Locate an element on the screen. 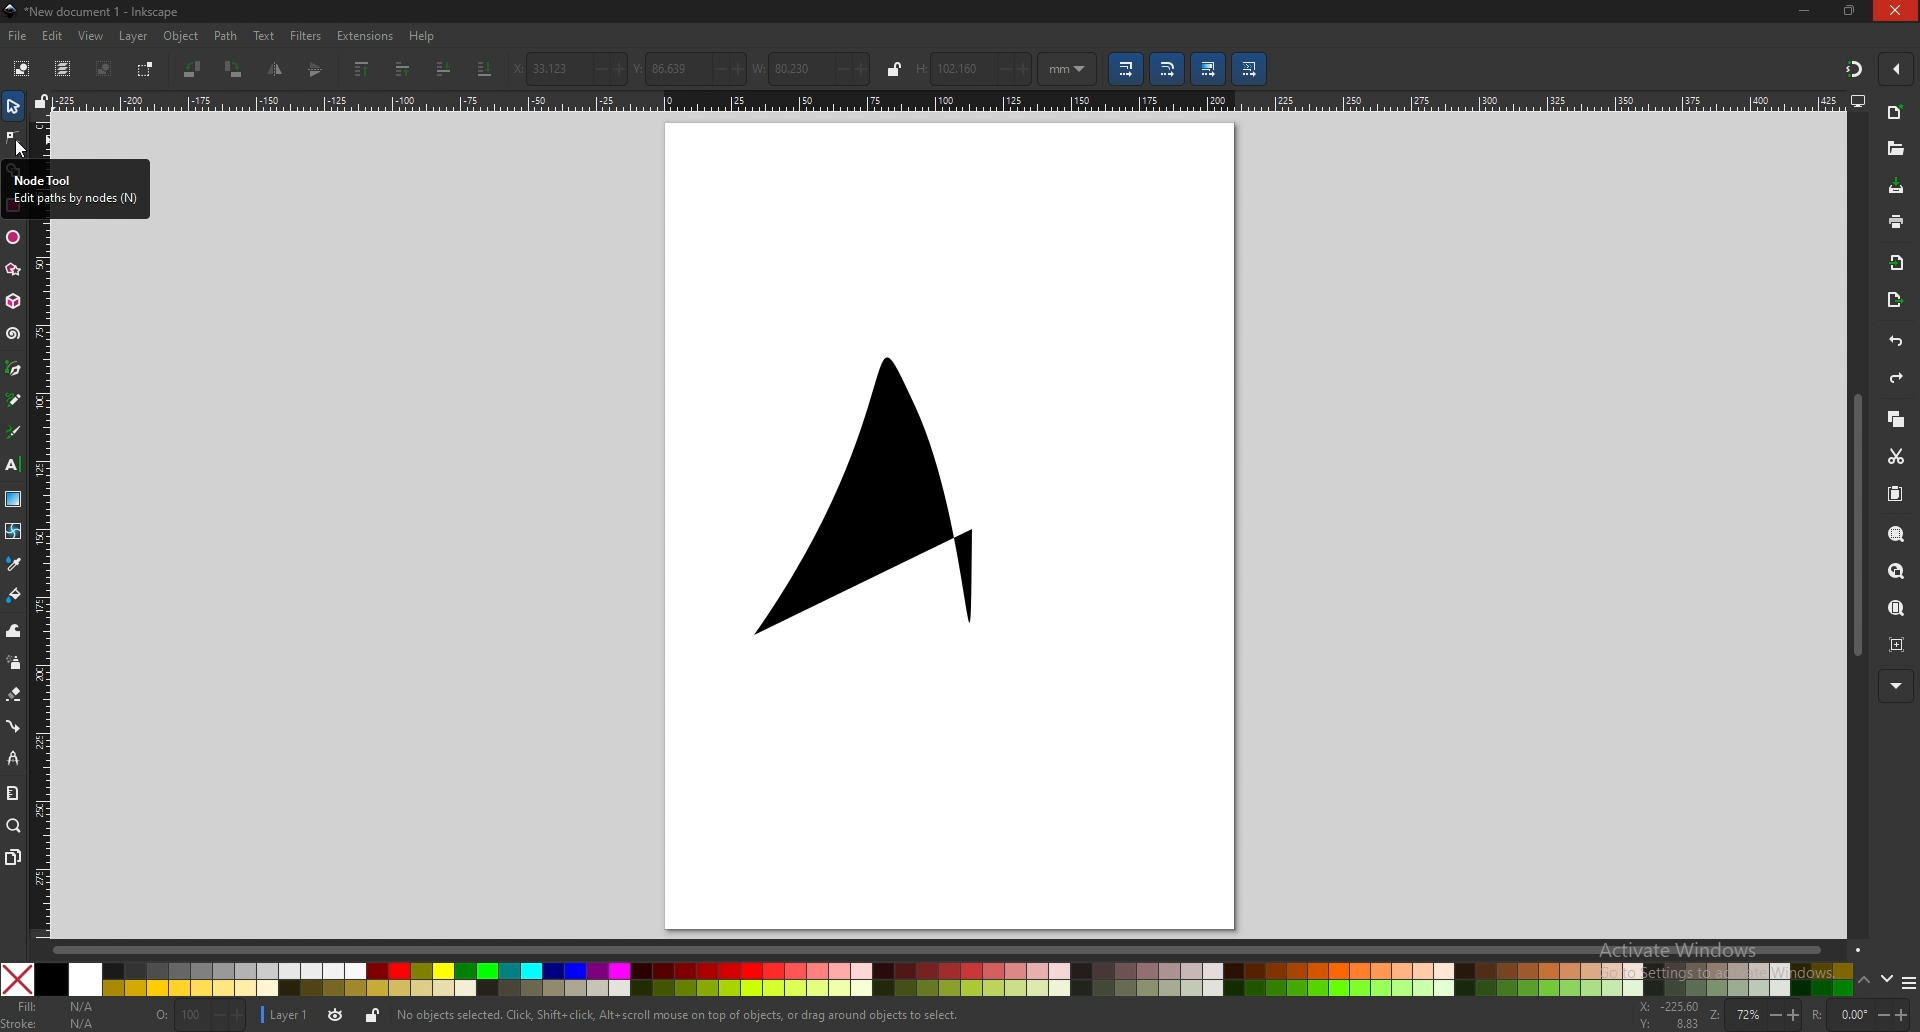  paste is located at coordinates (1896, 494).